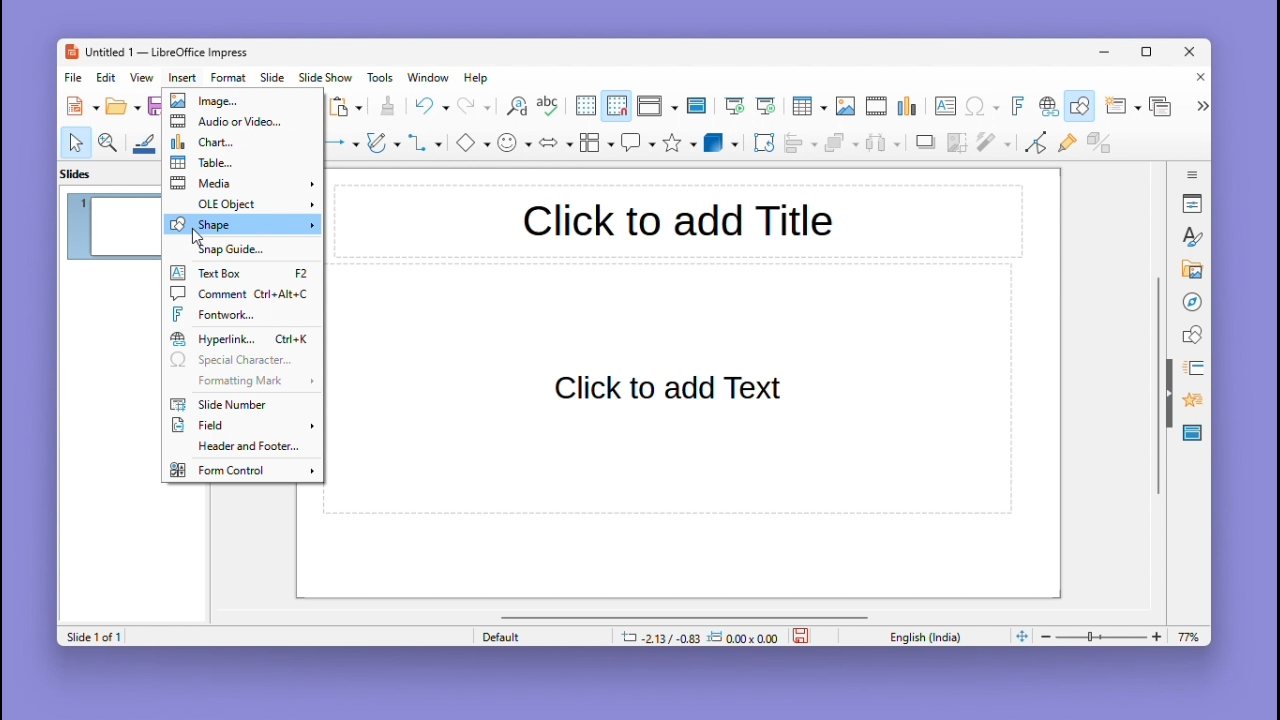 The height and width of the screenshot is (720, 1280). Describe the element at coordinates (516, 142) in the screenshot. I see `Symbol` at that location.